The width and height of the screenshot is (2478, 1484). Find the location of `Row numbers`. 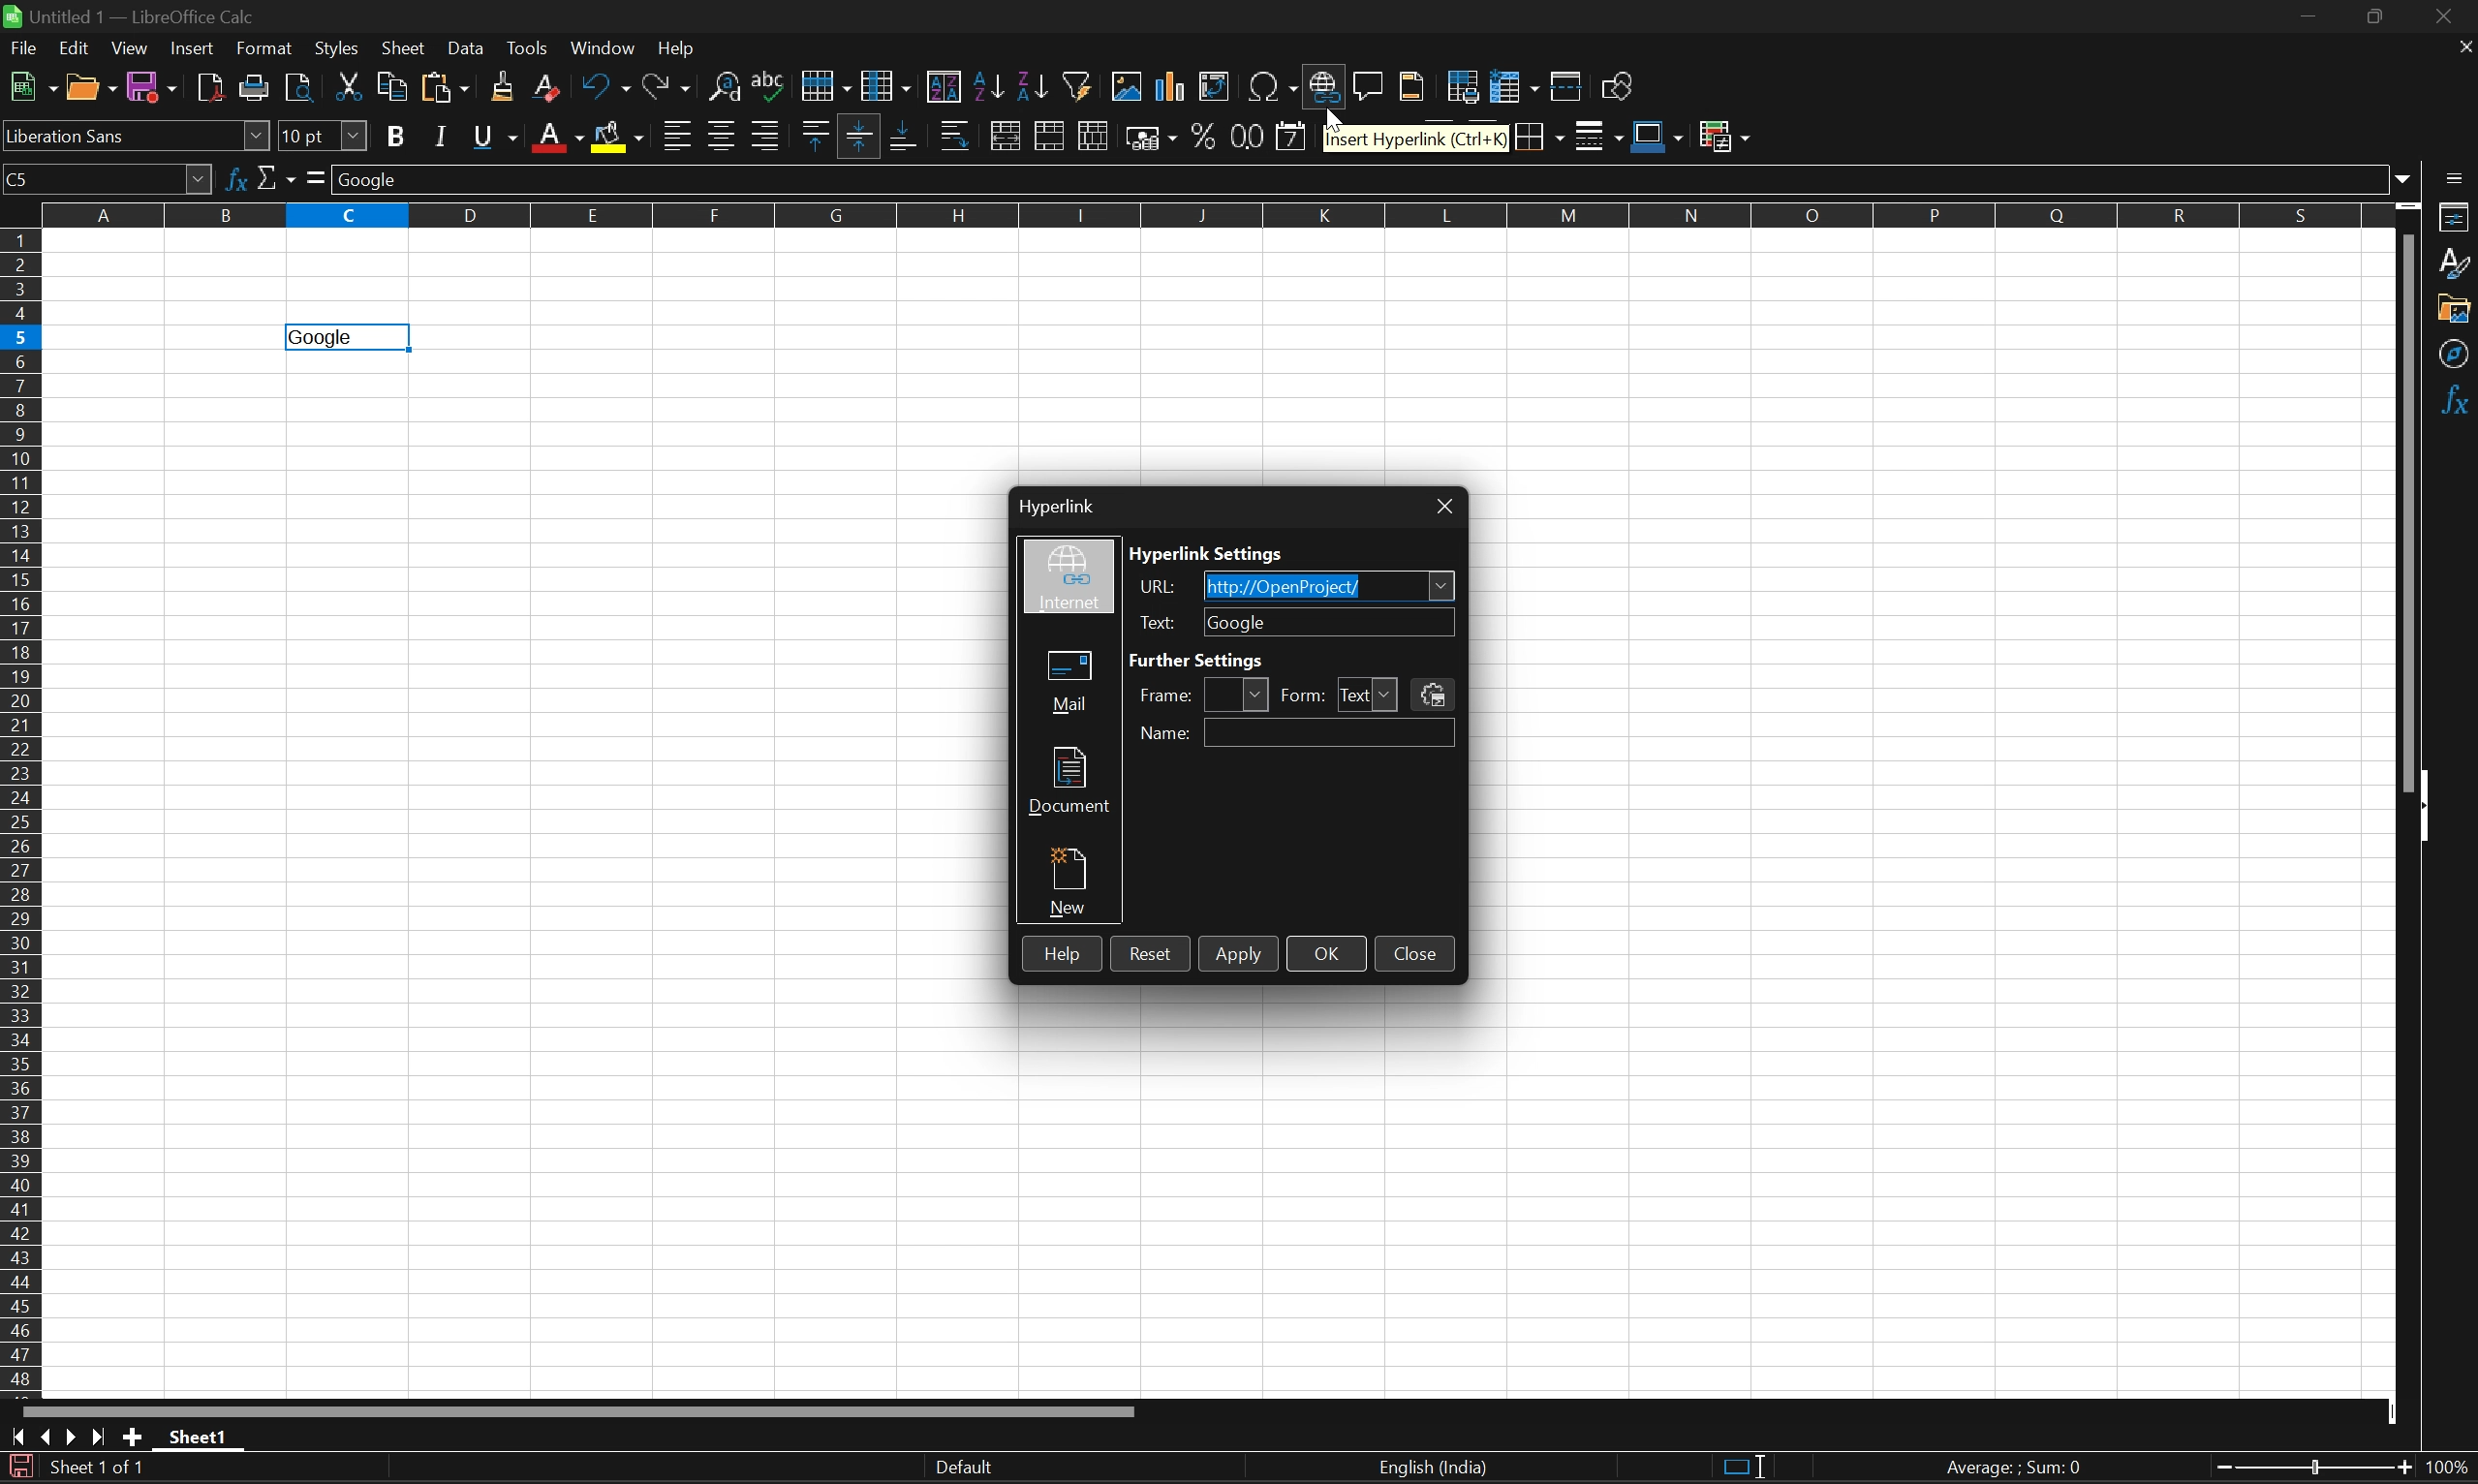

Row numbers is located at coordinates (23, 816).